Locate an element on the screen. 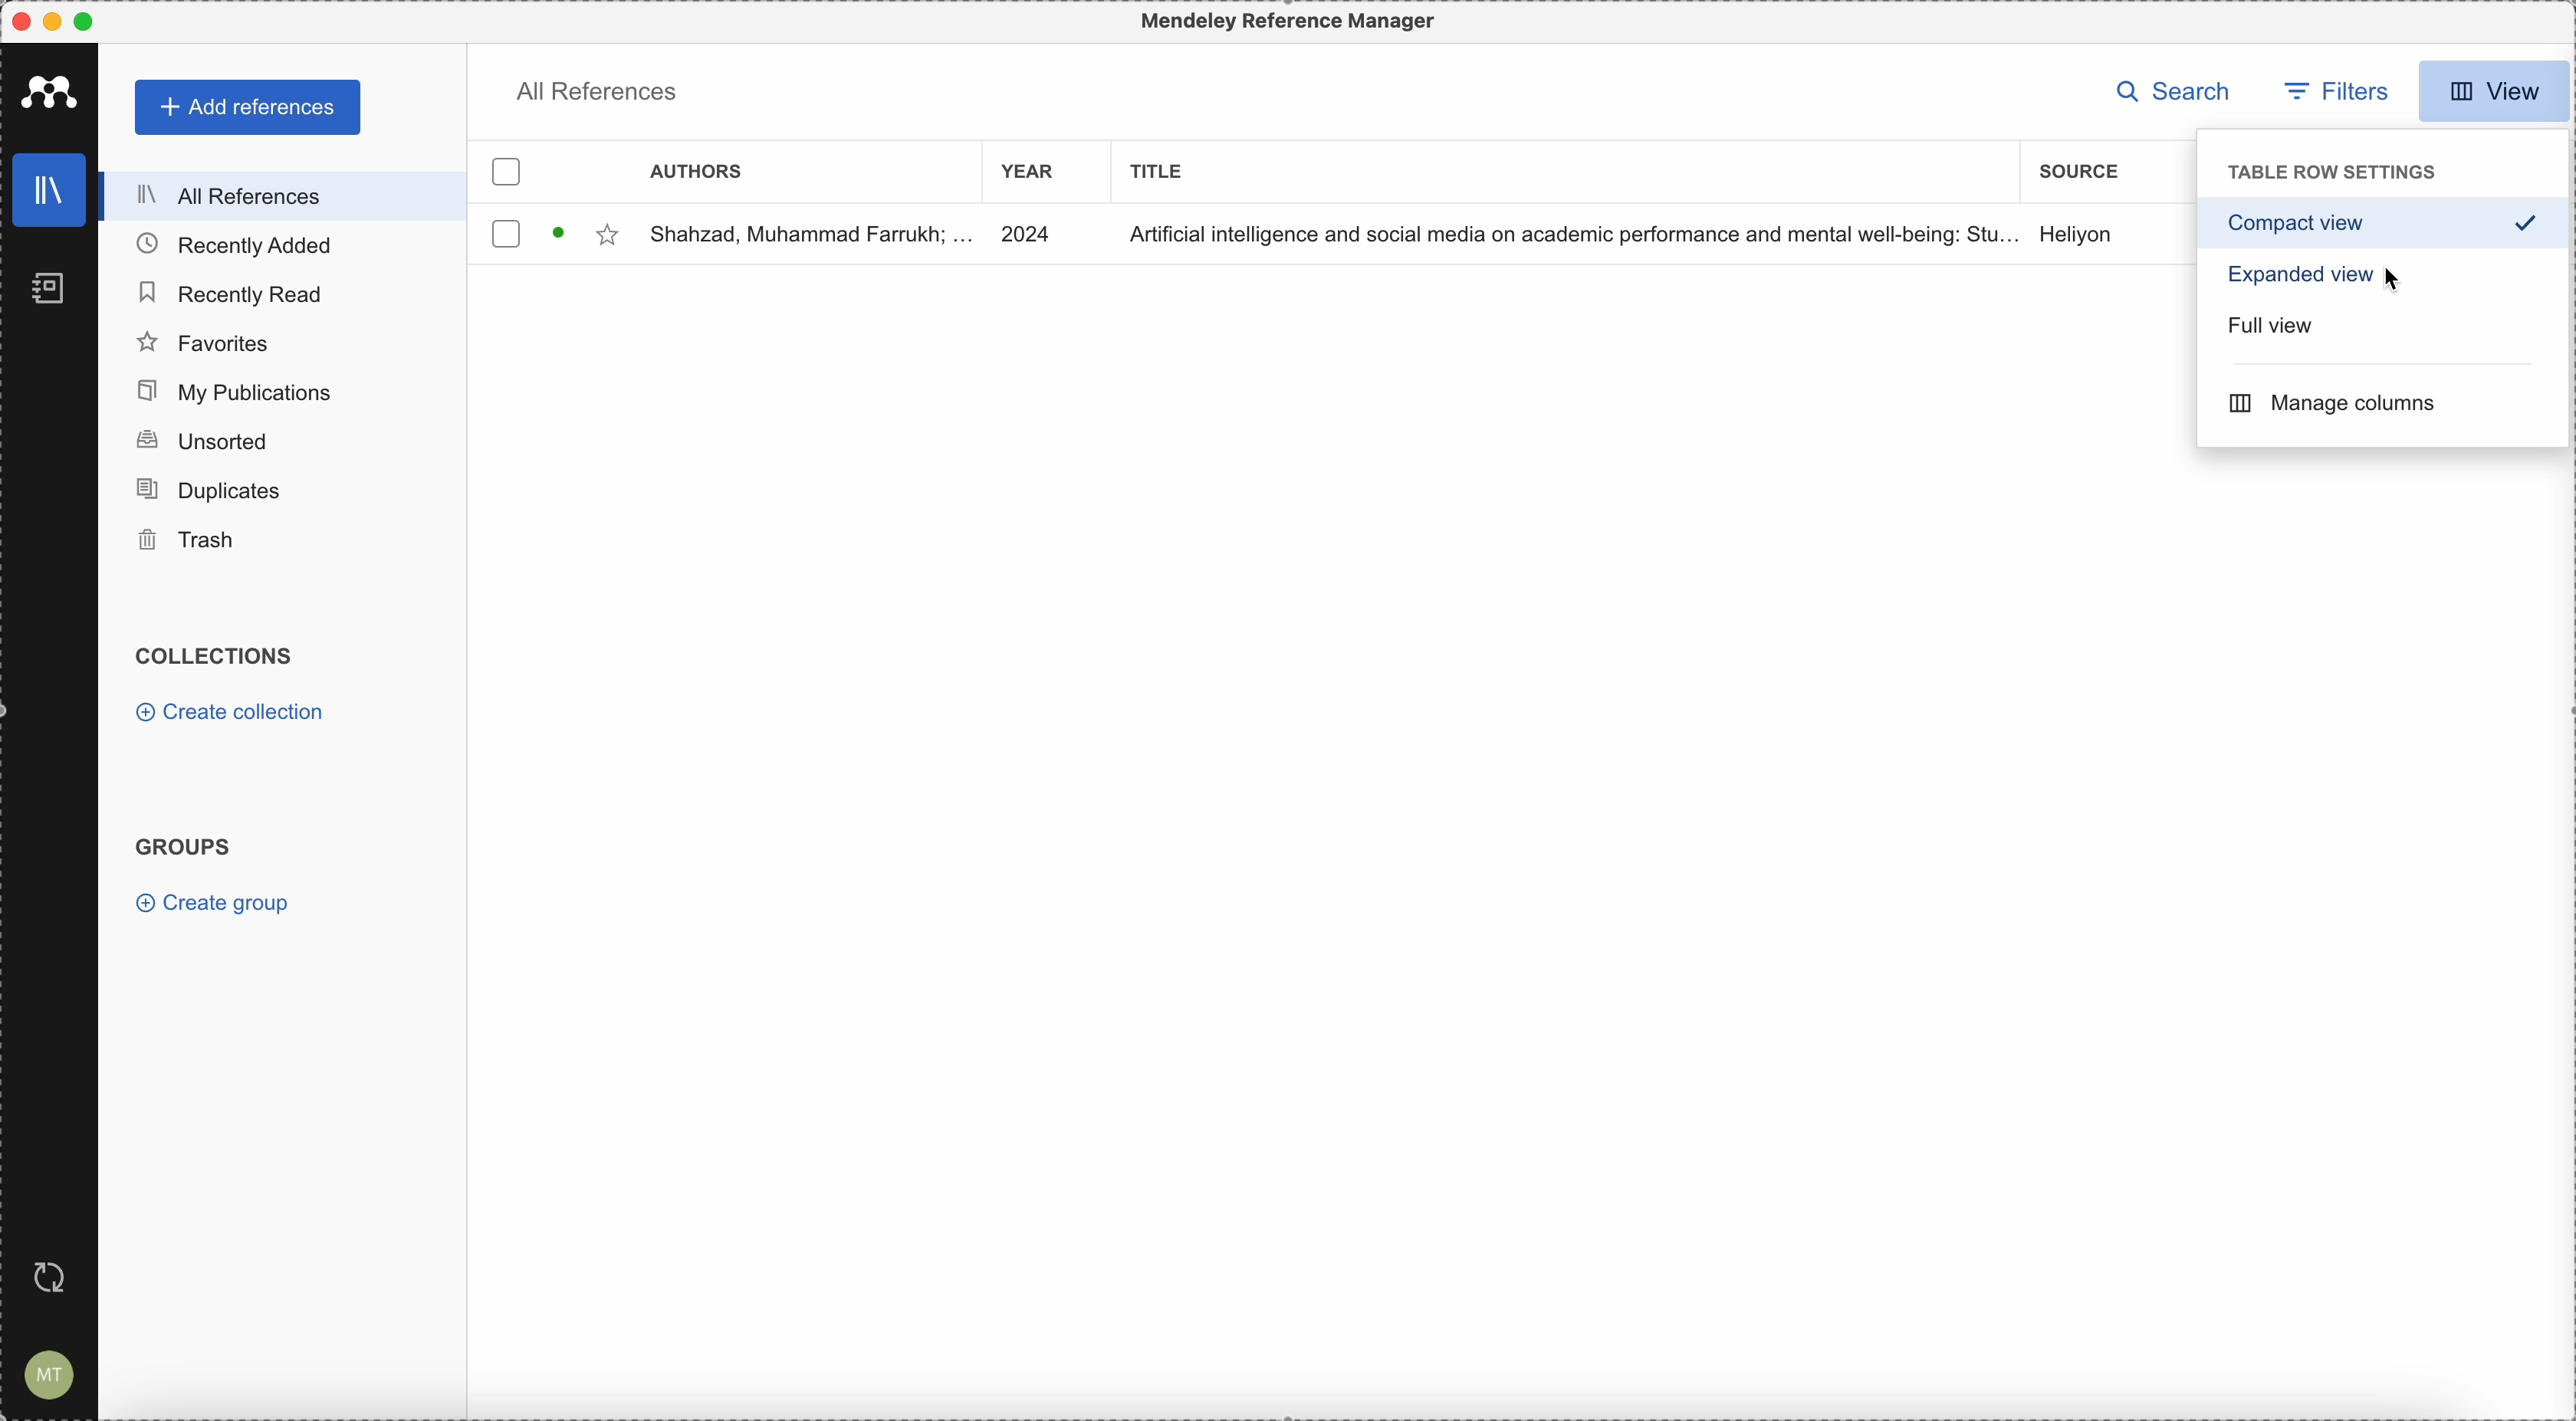 The height and width of the screenshot is (1421, 2576). add references is located at coordinates (247, 107).